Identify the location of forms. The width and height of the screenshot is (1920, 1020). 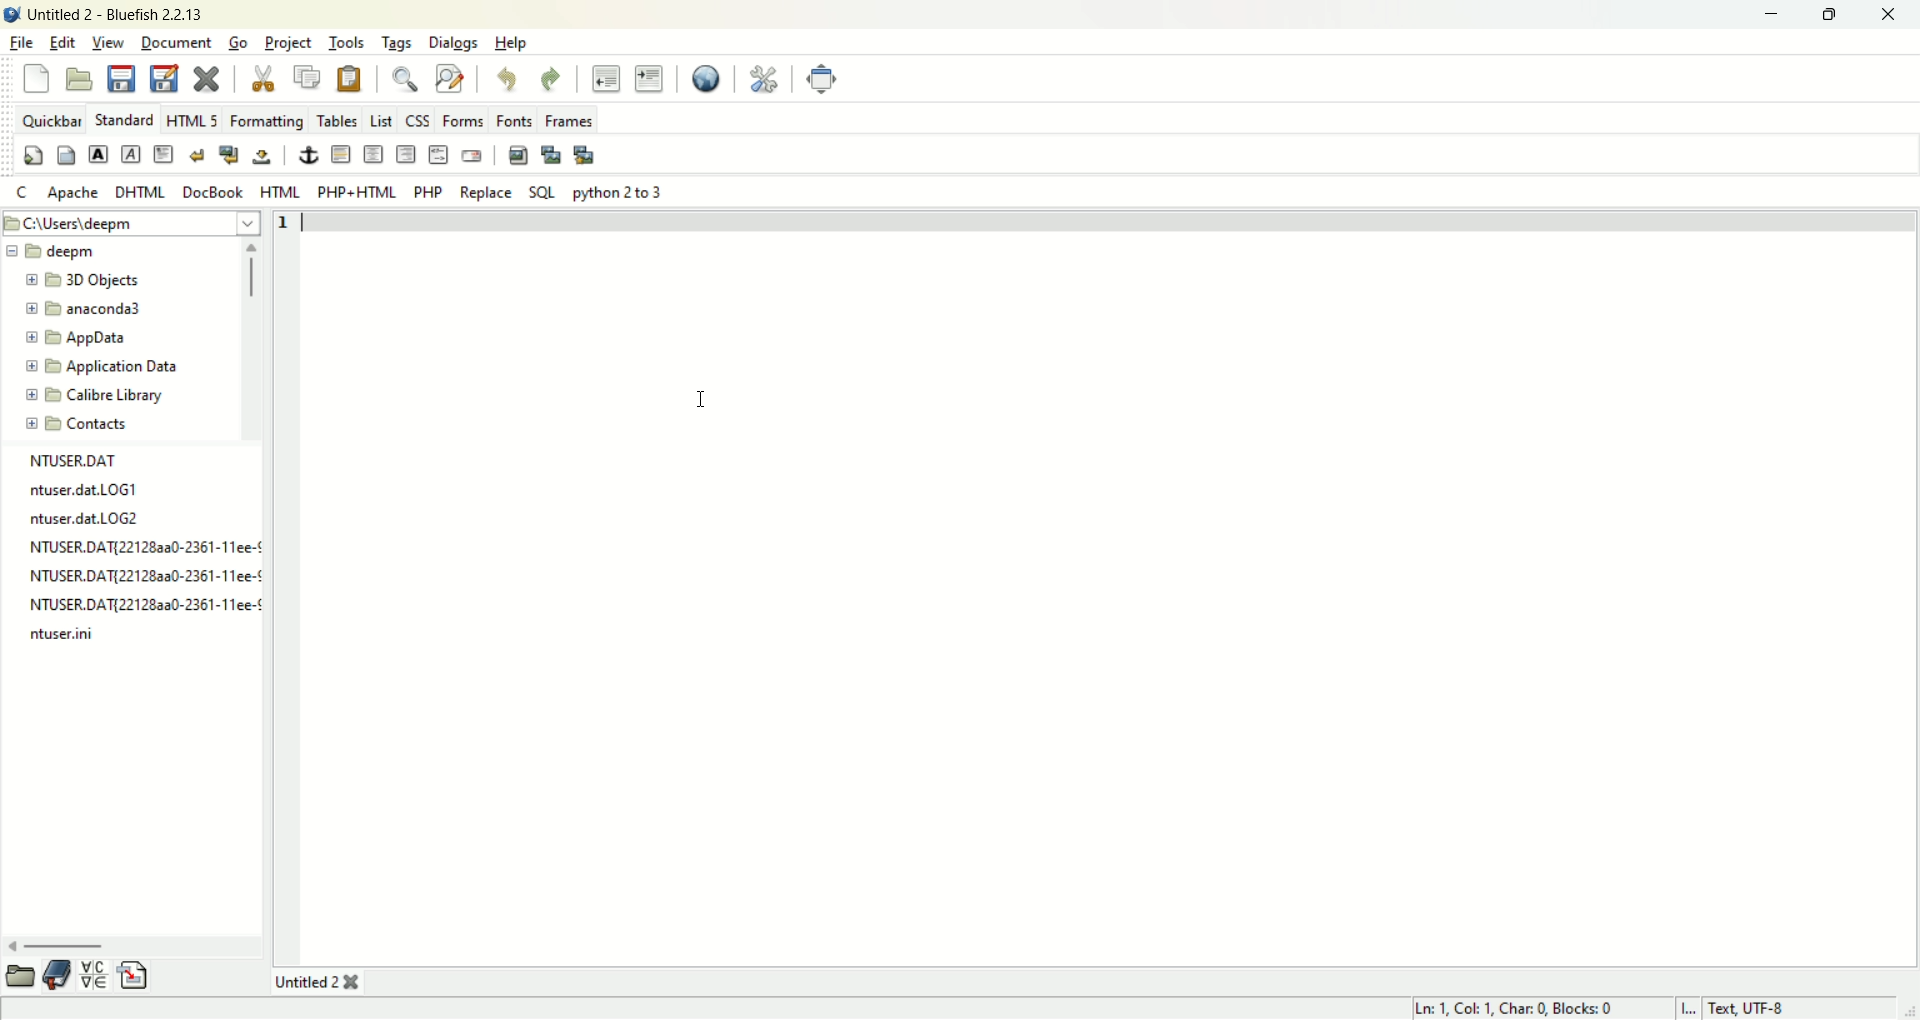
(463, 122).